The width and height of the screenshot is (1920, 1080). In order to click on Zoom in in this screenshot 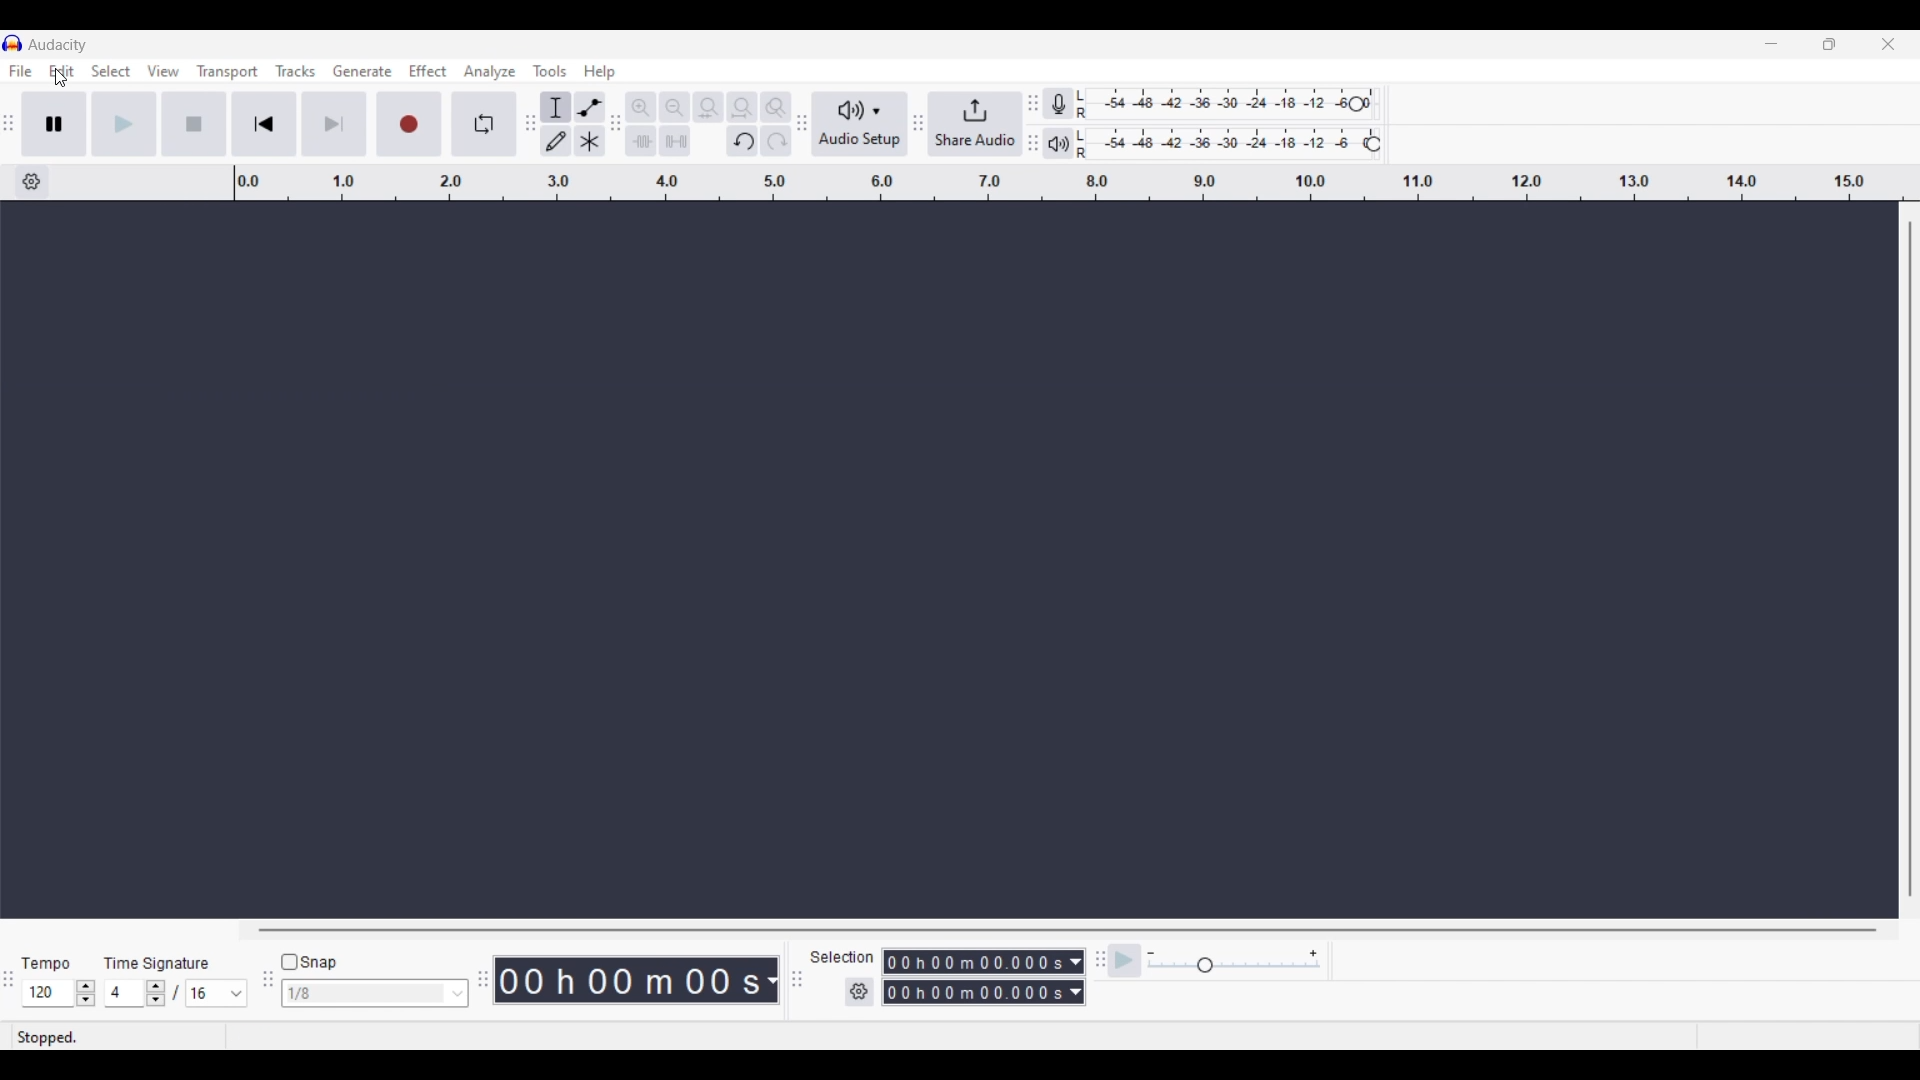, I will do `click(640, 107)`.